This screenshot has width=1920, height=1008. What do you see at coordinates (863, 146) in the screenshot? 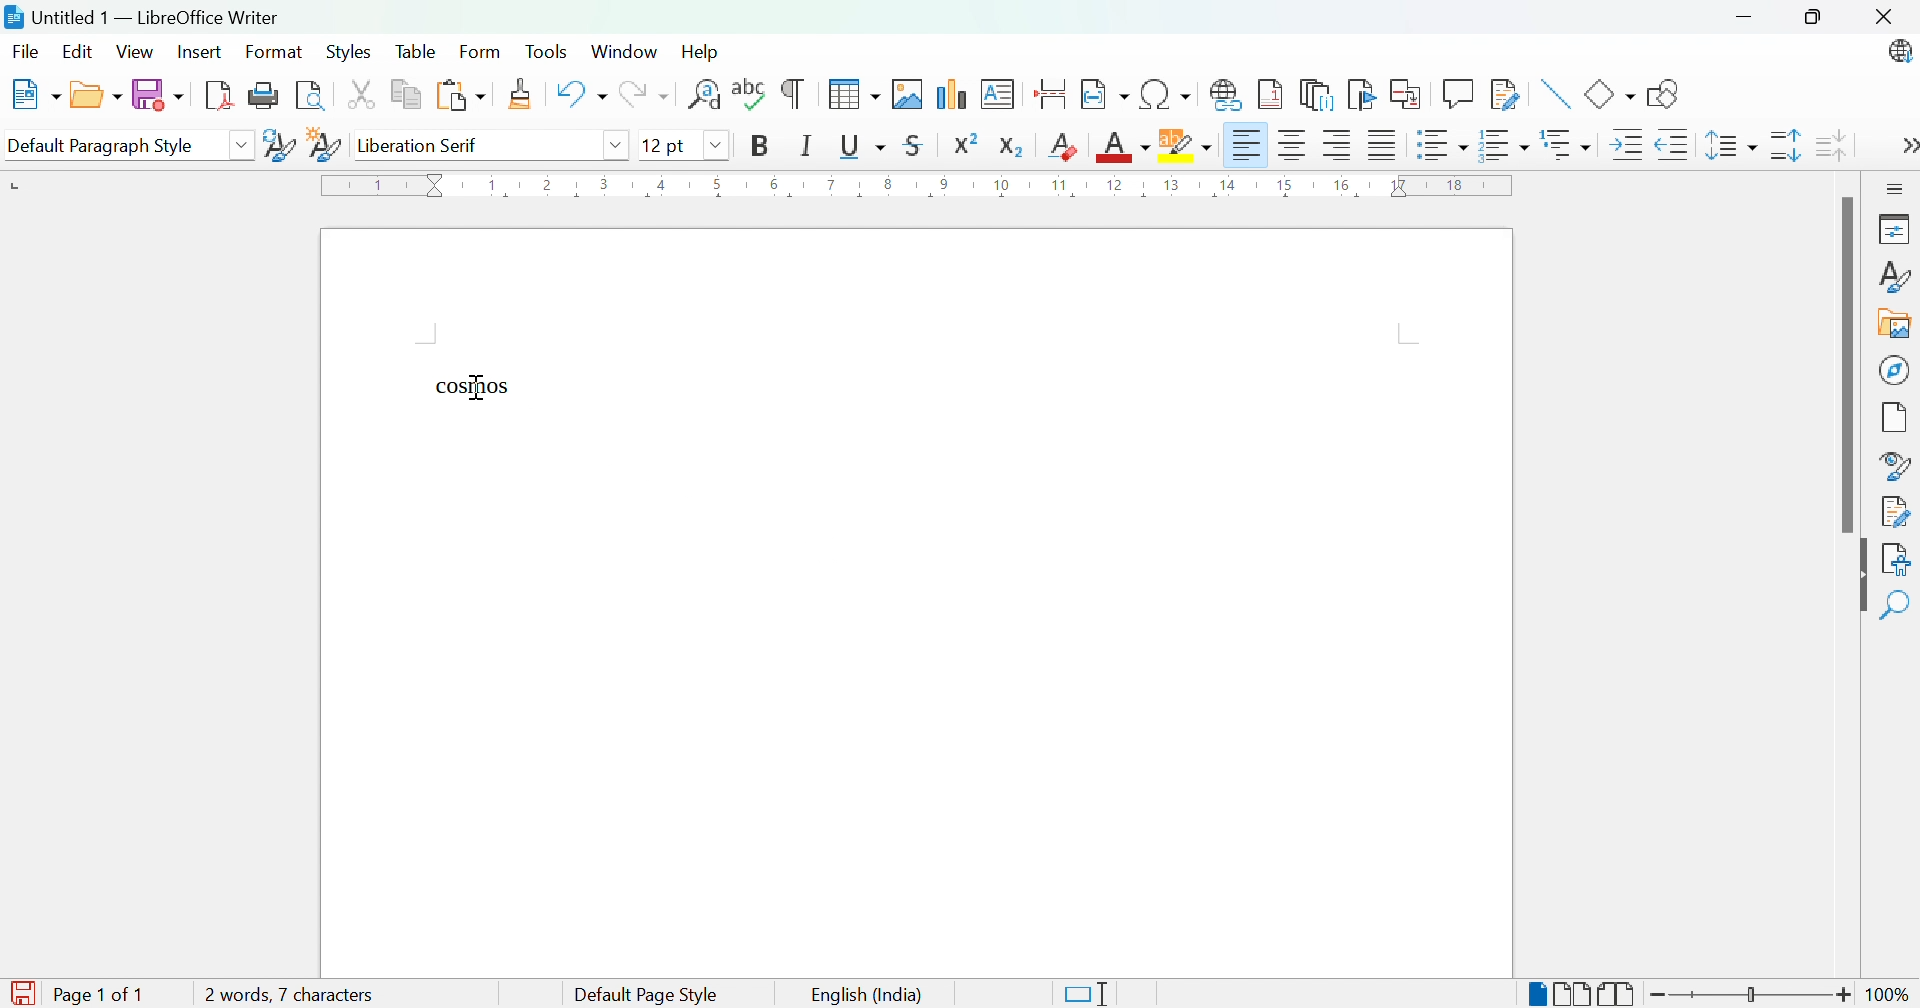
I see `Underline` at bounding box center [863, 146].